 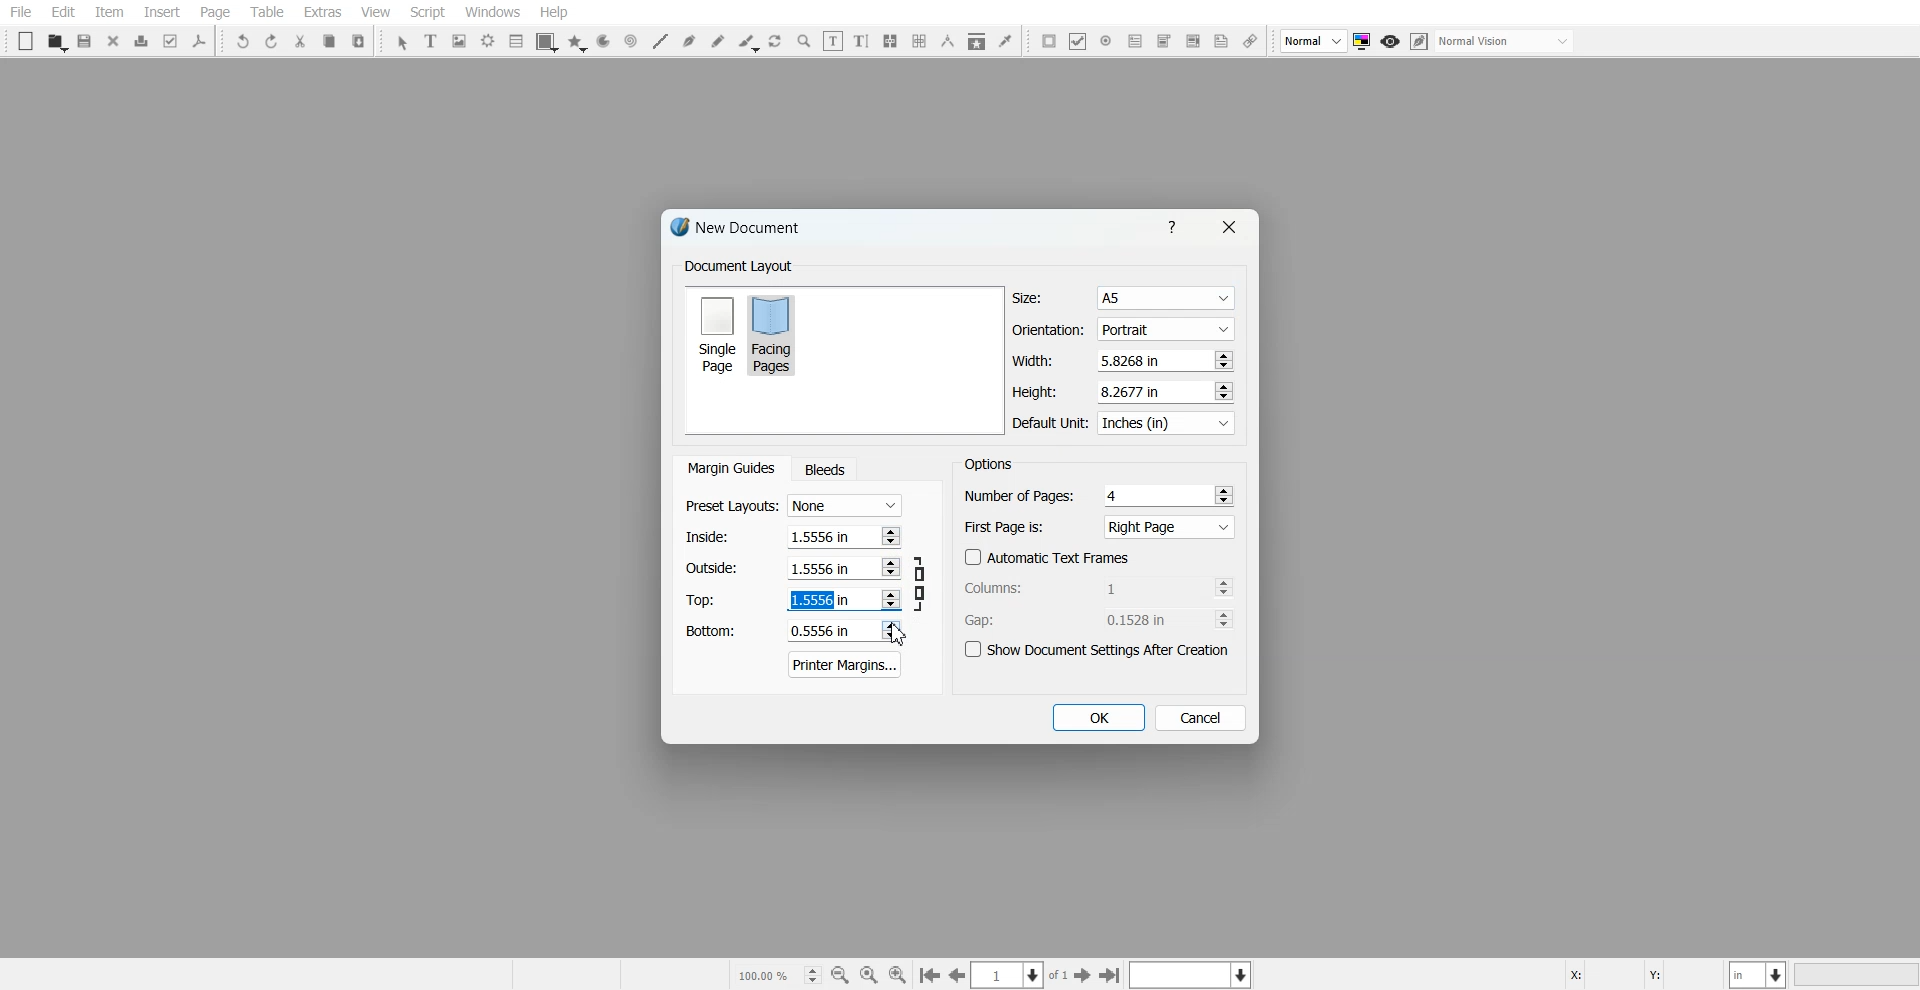 What do you see at coordinates (114, 40) in the screenshot?
I see `Close` at bounding box center [114, 40].